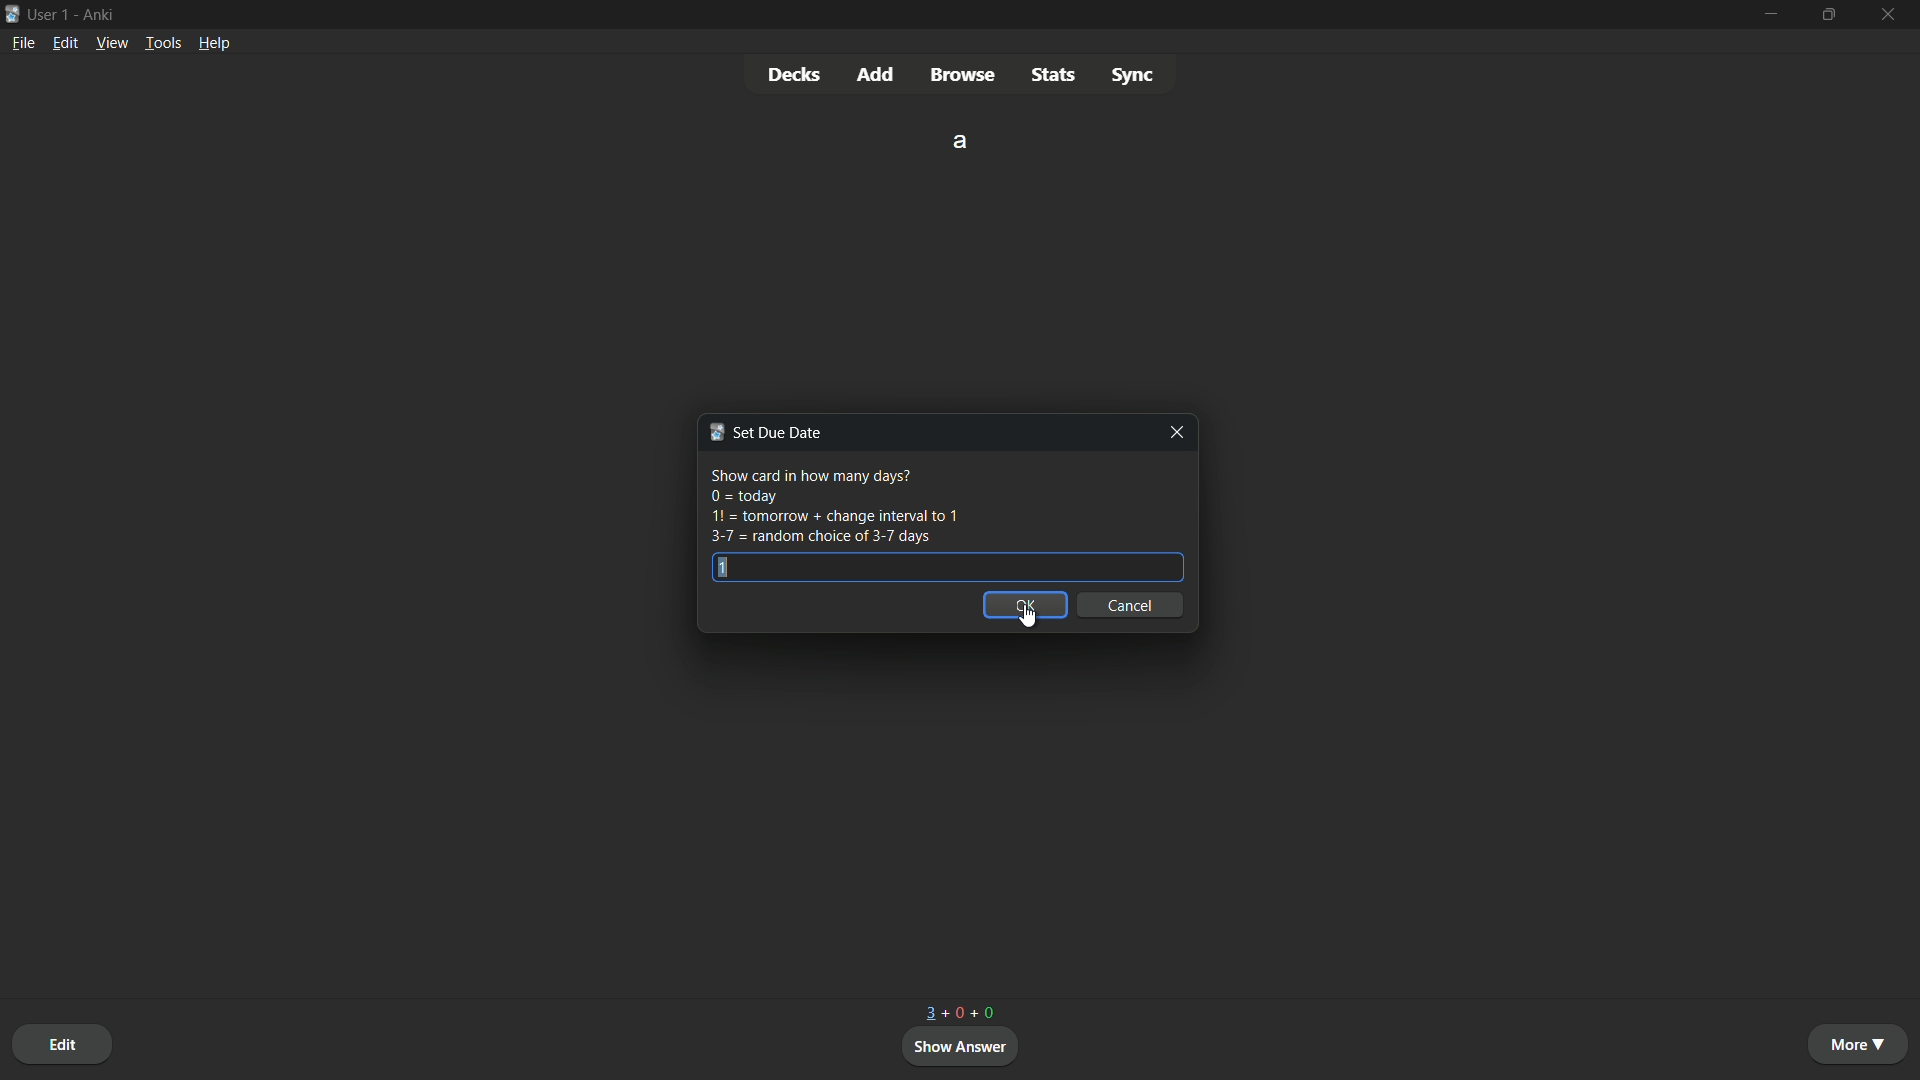 Image resolution: width=1920 pixels, height=1080 pixels. Describe the element at coordinates (1861, 1044) in the screenshot. I see `more` at that location.